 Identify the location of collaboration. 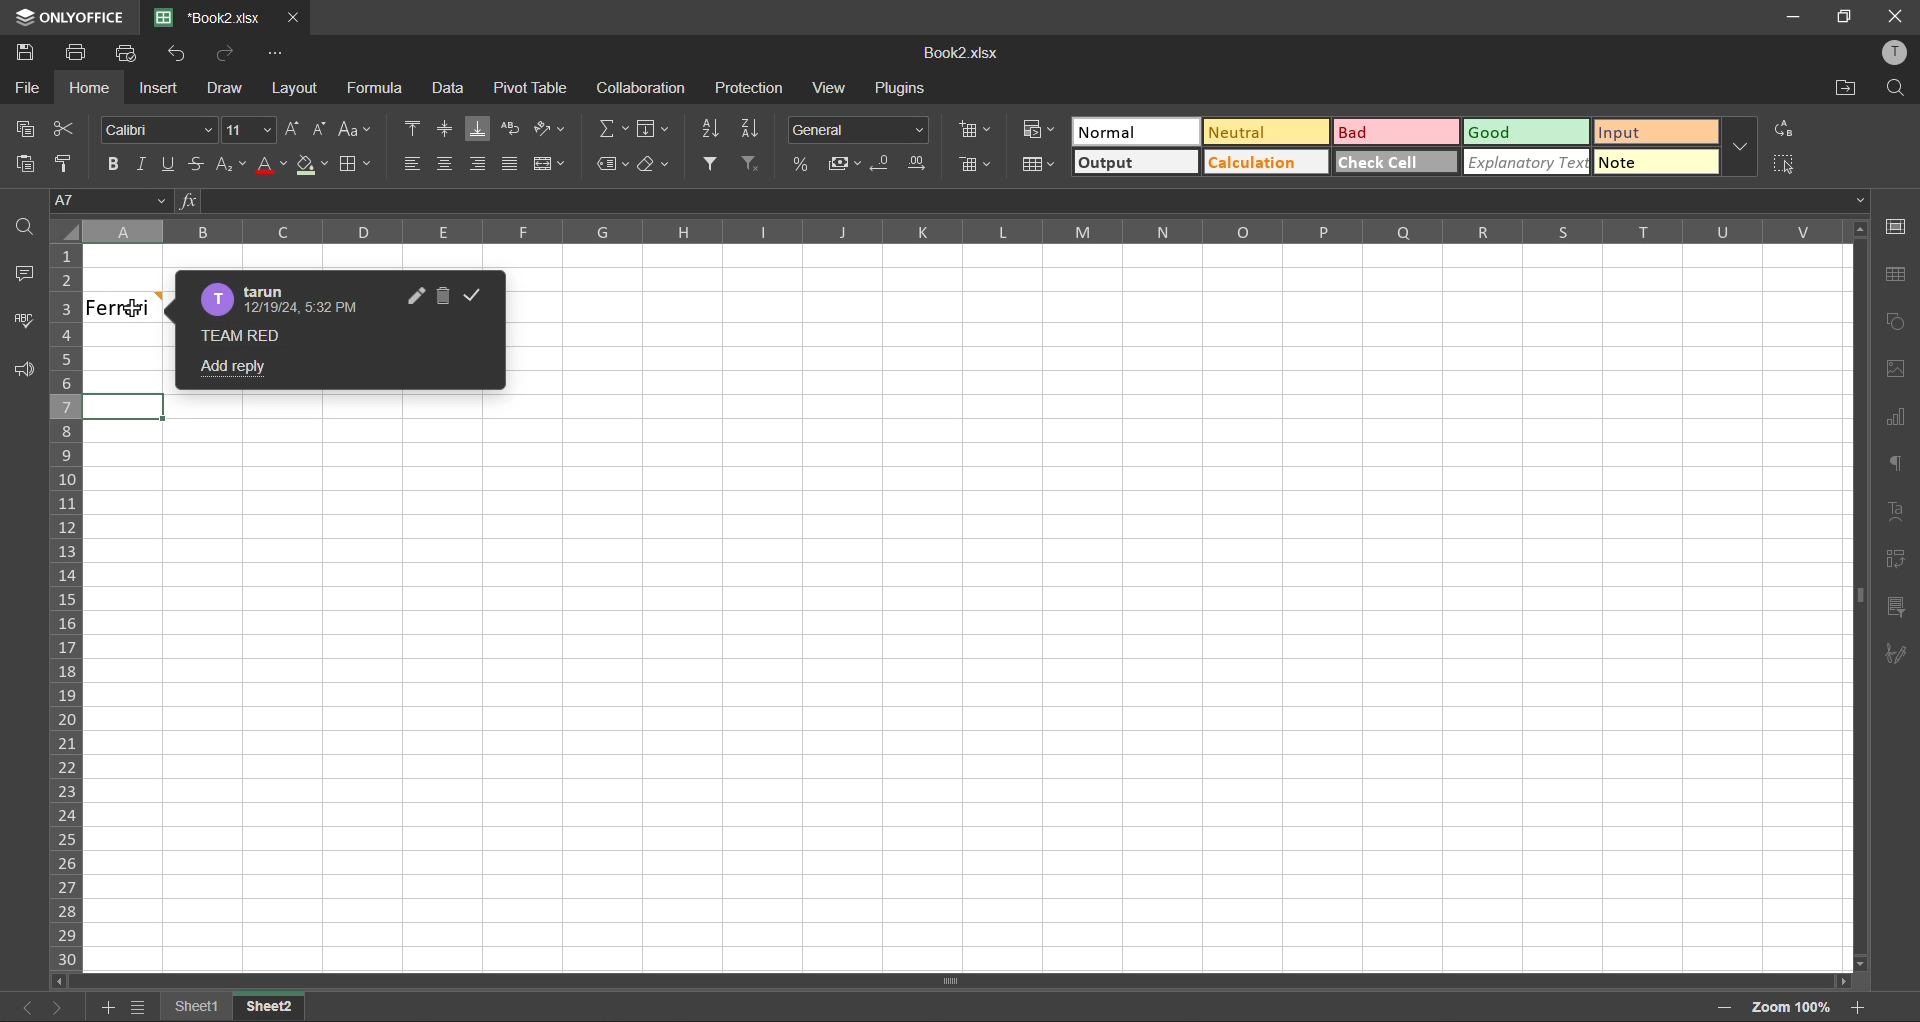
(646, 91).